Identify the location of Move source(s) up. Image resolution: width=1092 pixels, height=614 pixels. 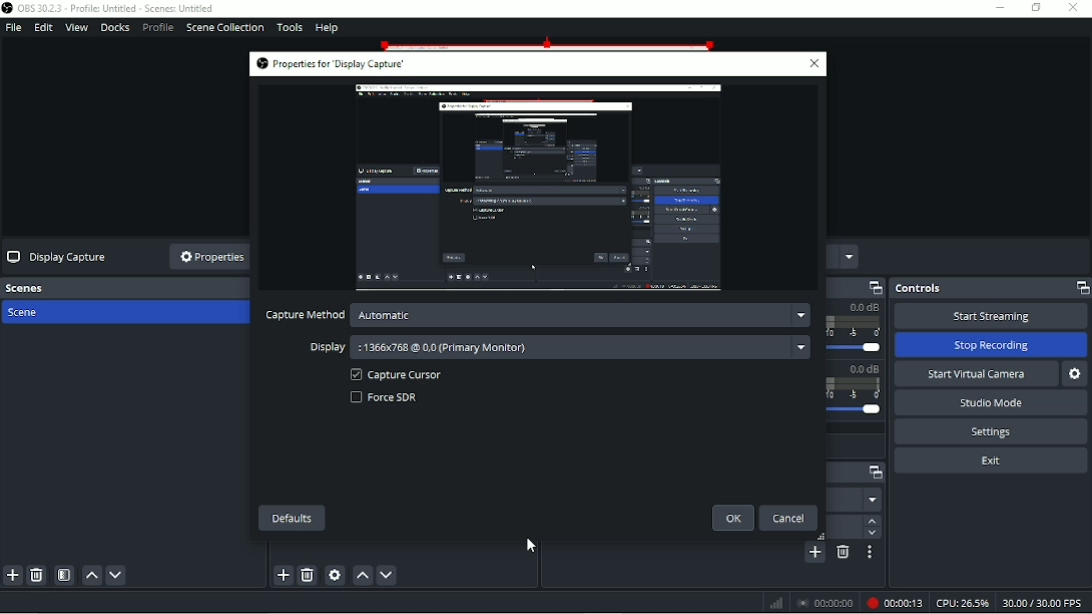
(362, 575).